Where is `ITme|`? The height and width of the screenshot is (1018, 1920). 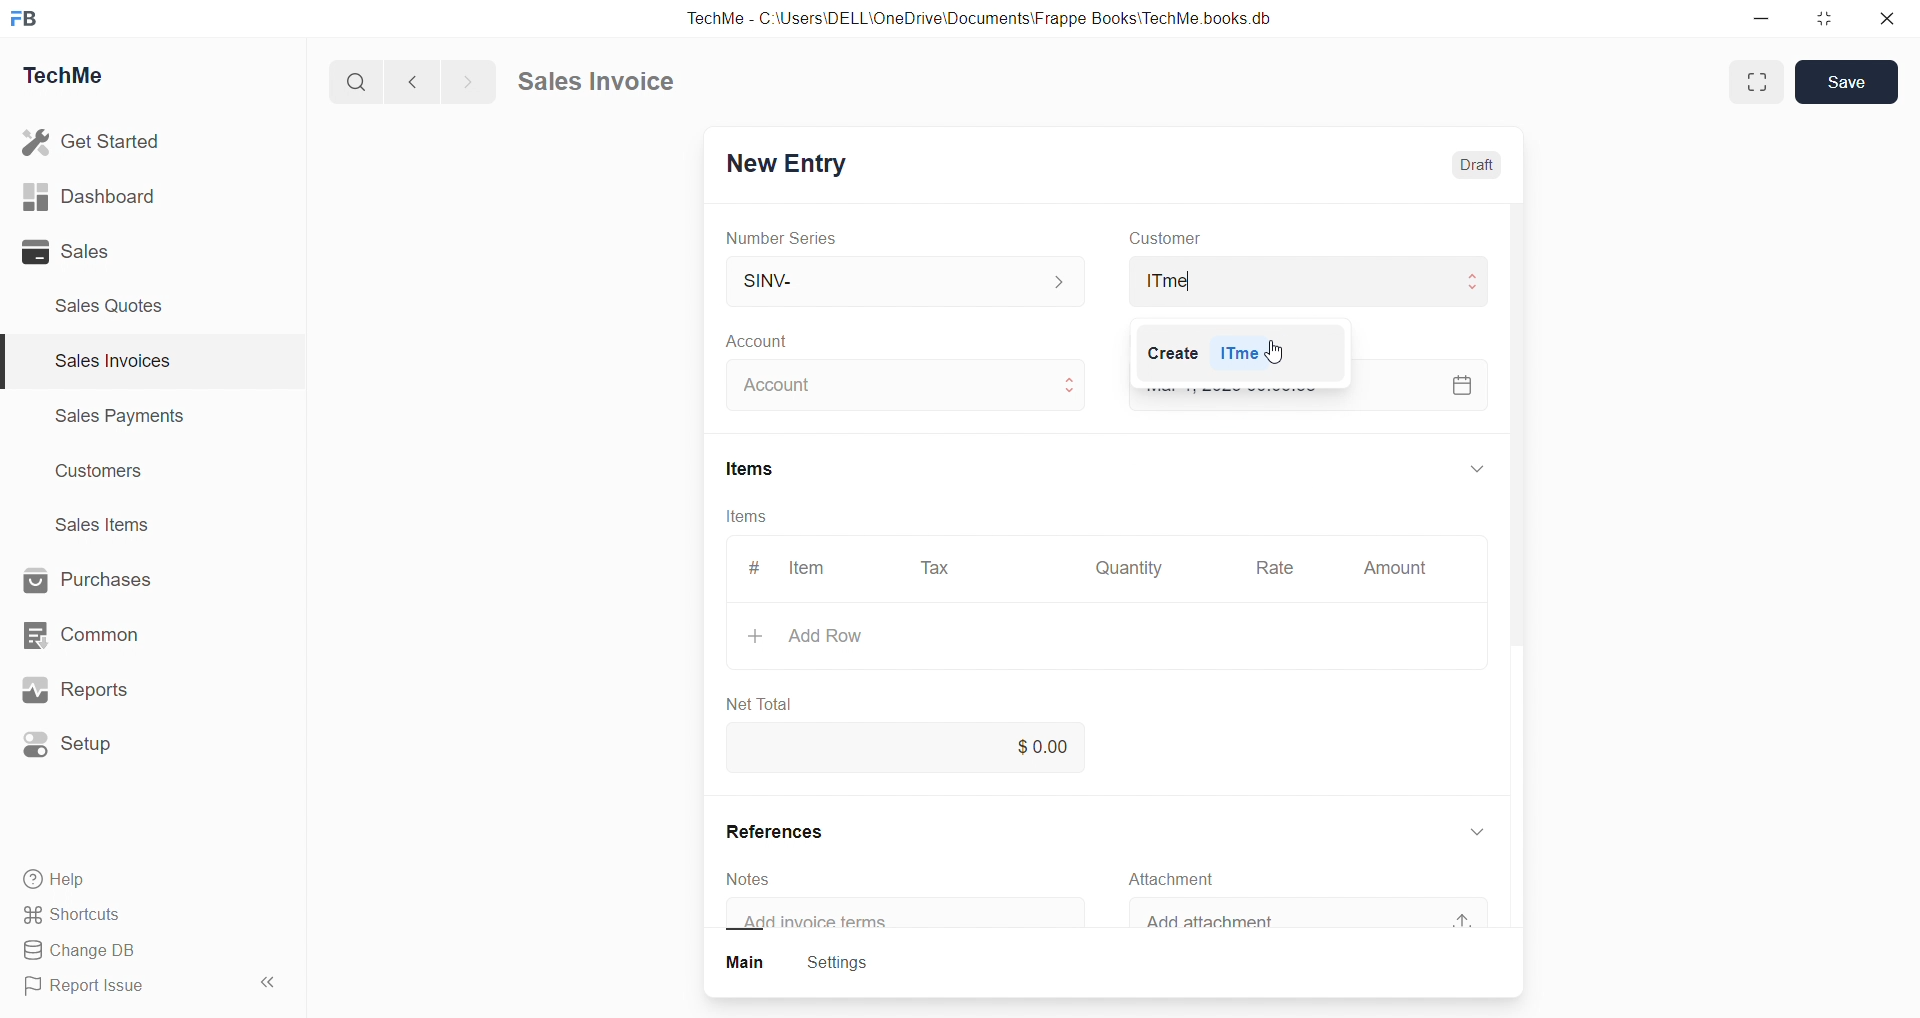 ITme| is located at coordinates (1305, 280).